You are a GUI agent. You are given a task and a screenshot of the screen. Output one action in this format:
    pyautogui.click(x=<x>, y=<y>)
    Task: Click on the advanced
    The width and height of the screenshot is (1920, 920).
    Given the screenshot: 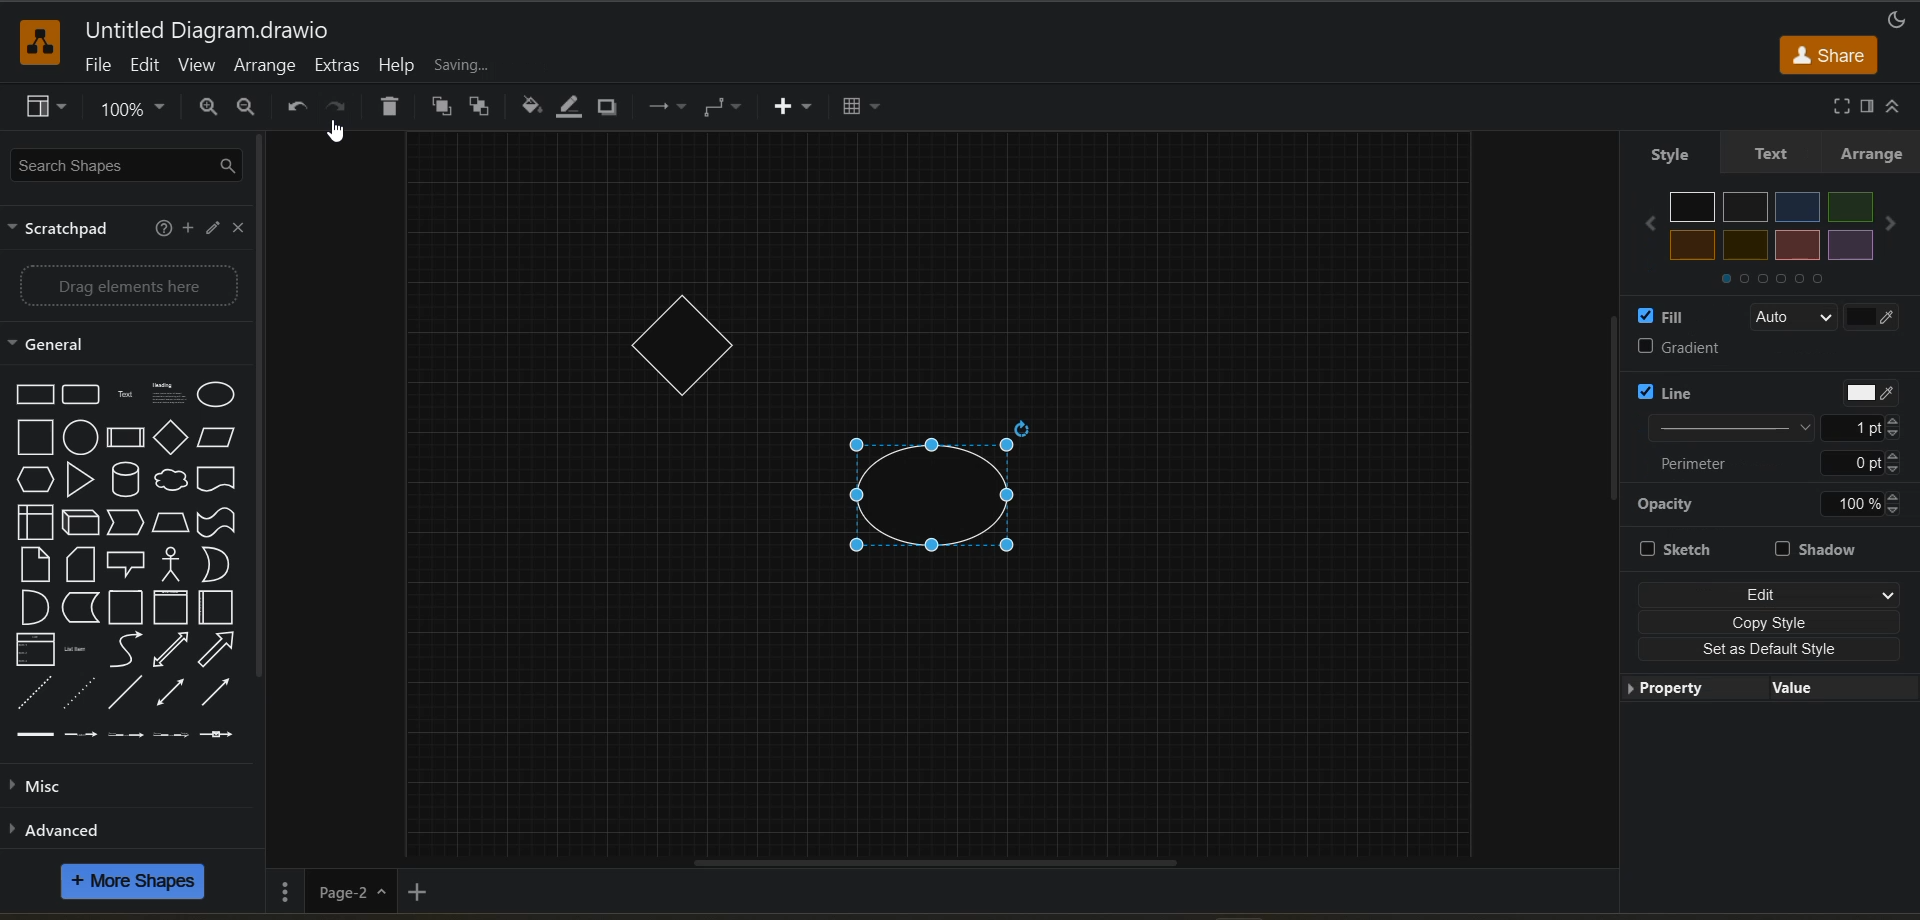 What is the action you would take?
    pyautogui.click(x=62, y=827)
    